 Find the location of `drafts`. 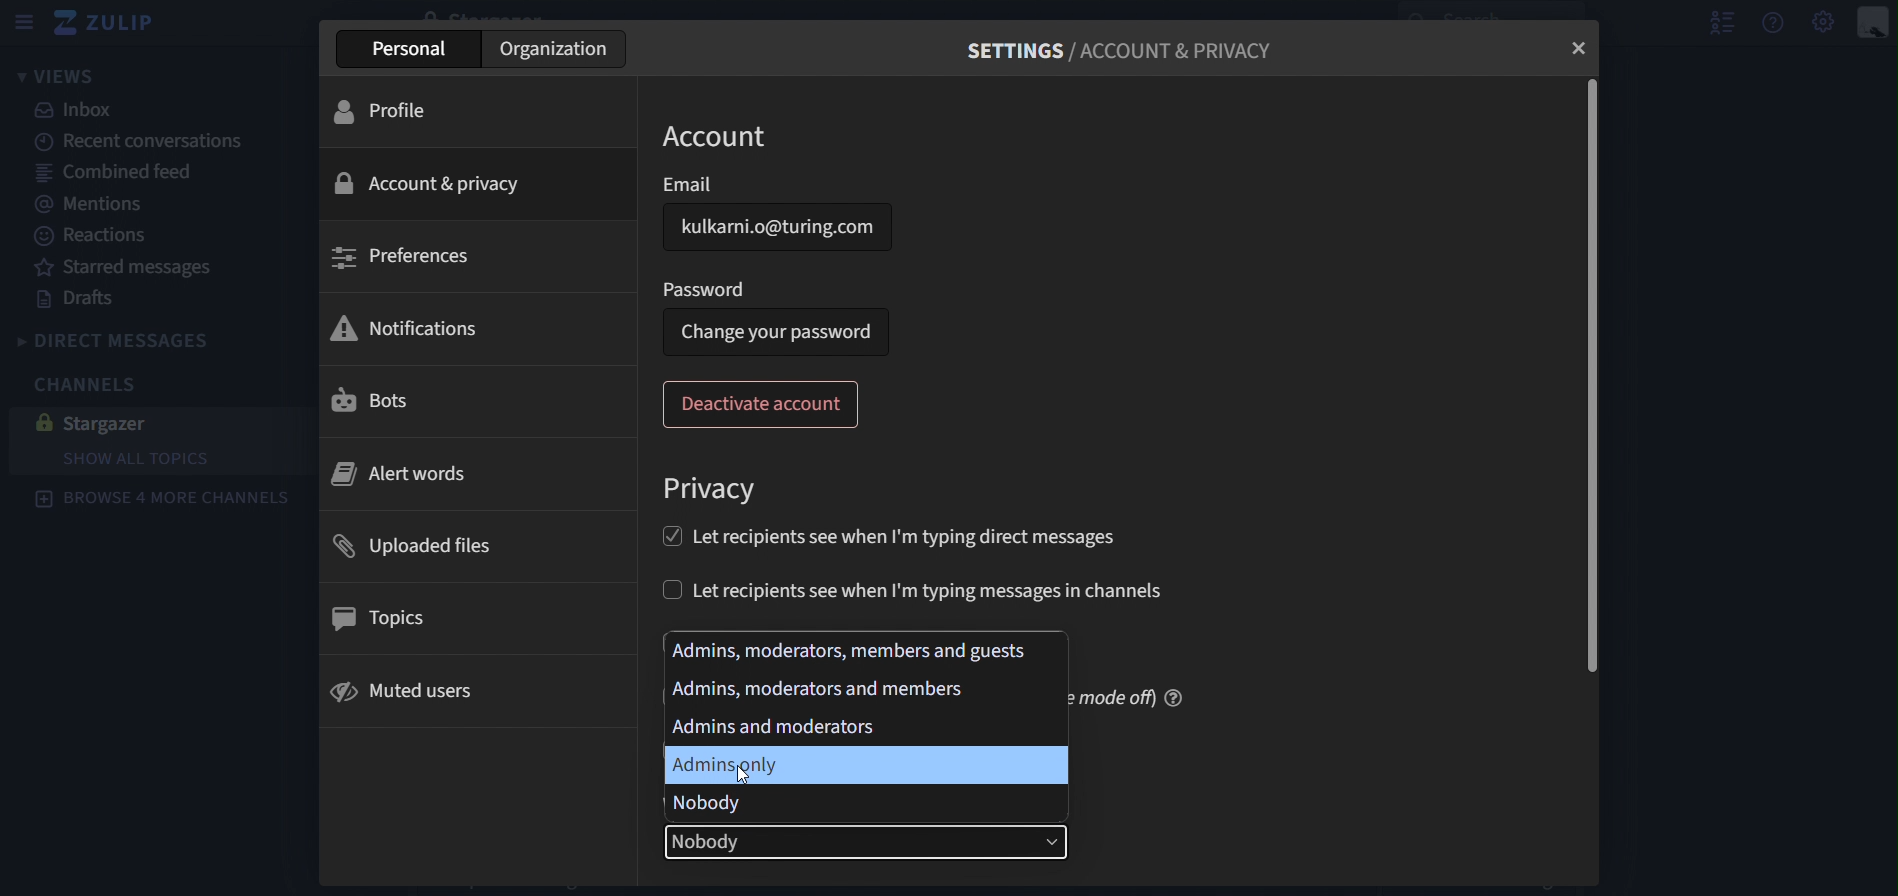

drafts is located at coordinates (77, 298).